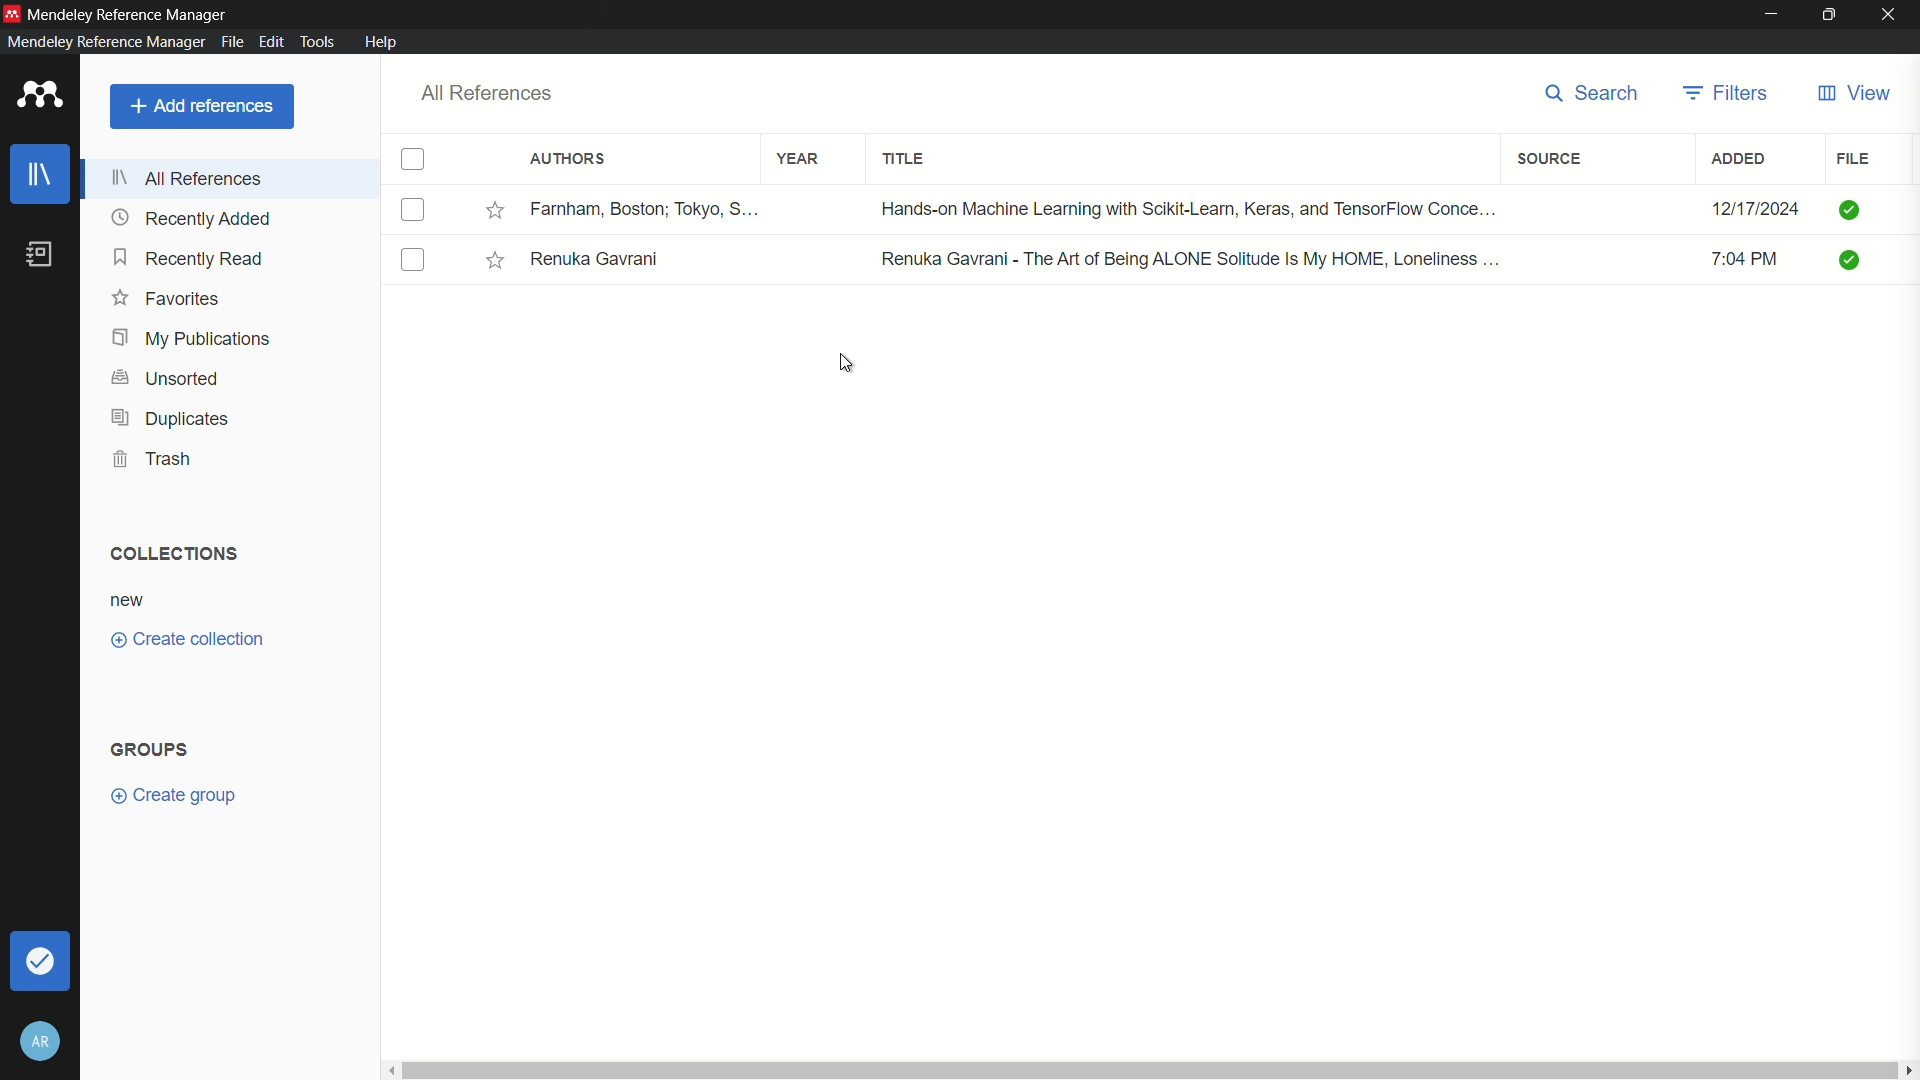 This screenshot has height=1080, width=1920. What do you see at coordinates (1178, 208) in the screenshot?
I see `Hands on Machine learning` at bounding box center [1178, 208].